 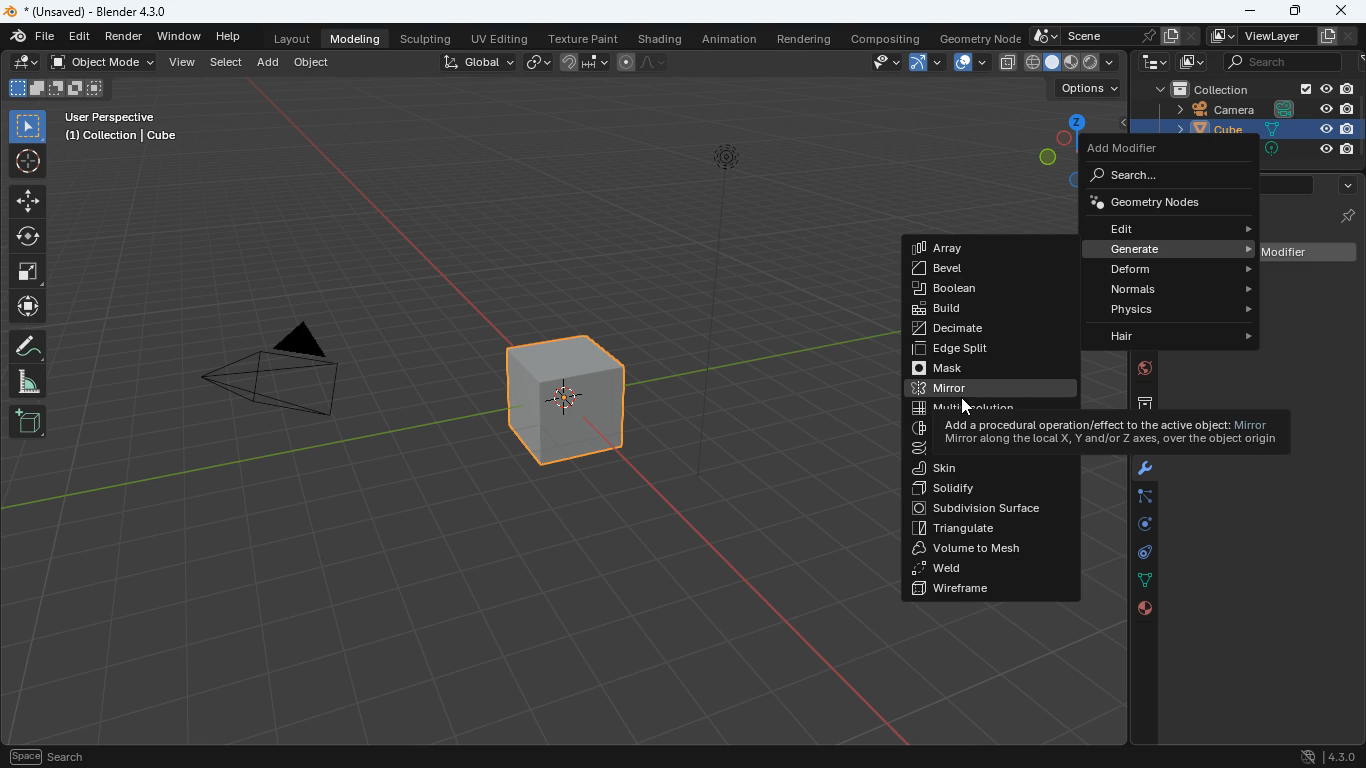 I want to click on , so click(x=1322, y=149).